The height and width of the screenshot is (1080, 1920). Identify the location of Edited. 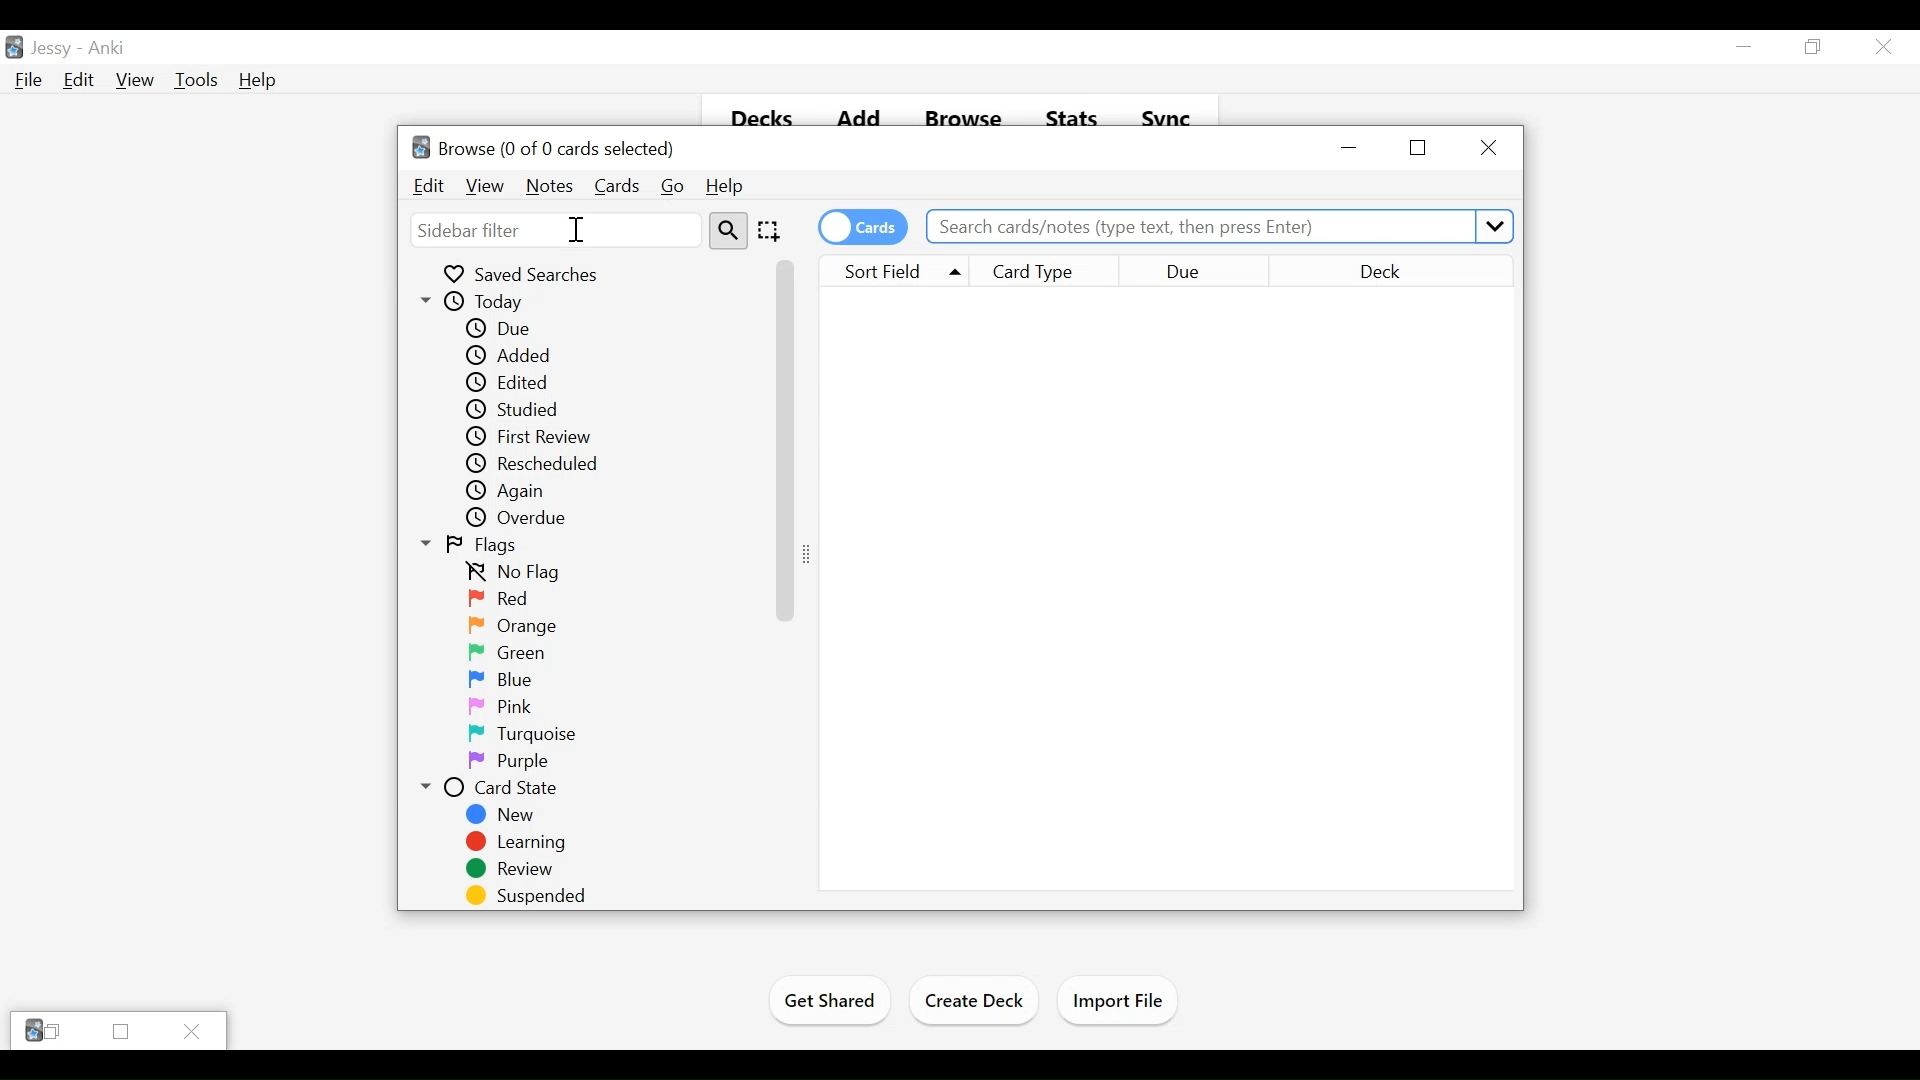
(511, 383).